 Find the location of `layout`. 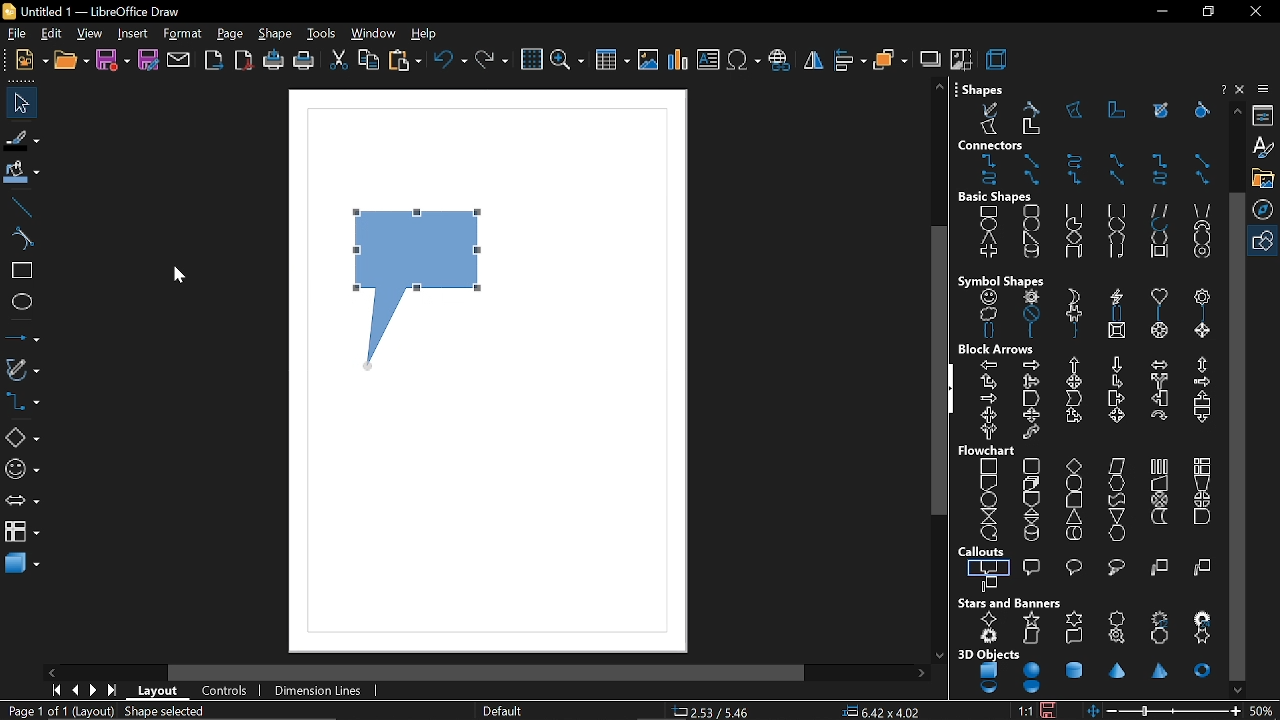

layout is located at coordinates (156, 691).